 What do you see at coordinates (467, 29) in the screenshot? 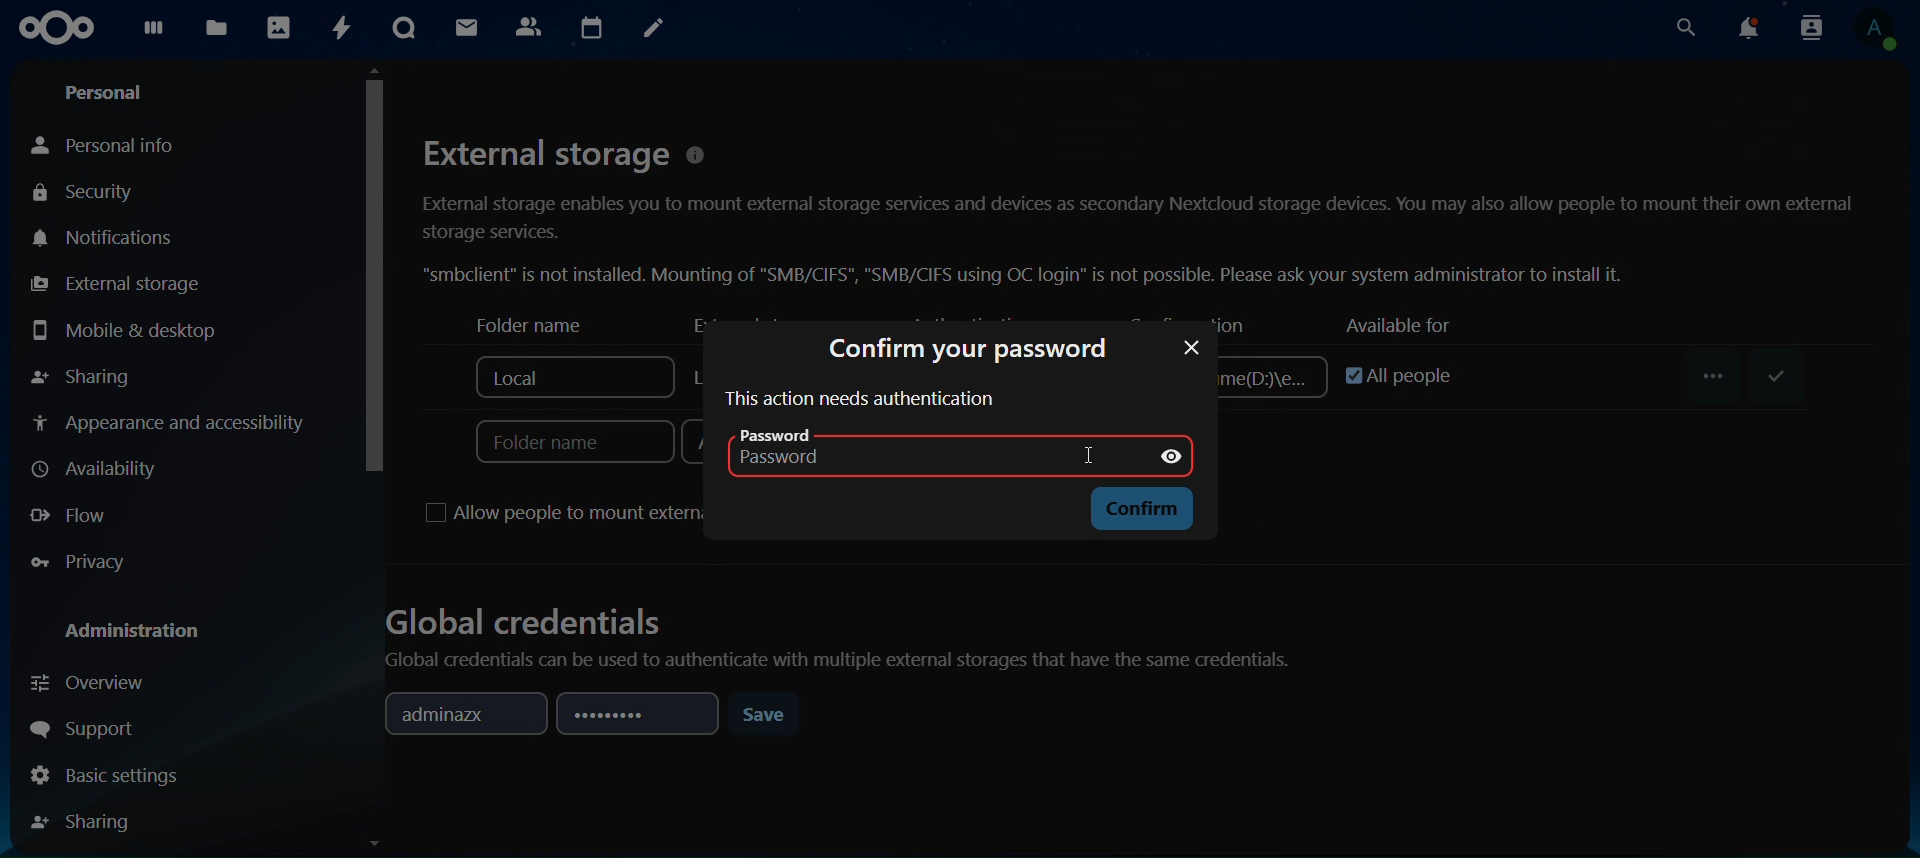
I see `mail` at bounding box center [467, 29].